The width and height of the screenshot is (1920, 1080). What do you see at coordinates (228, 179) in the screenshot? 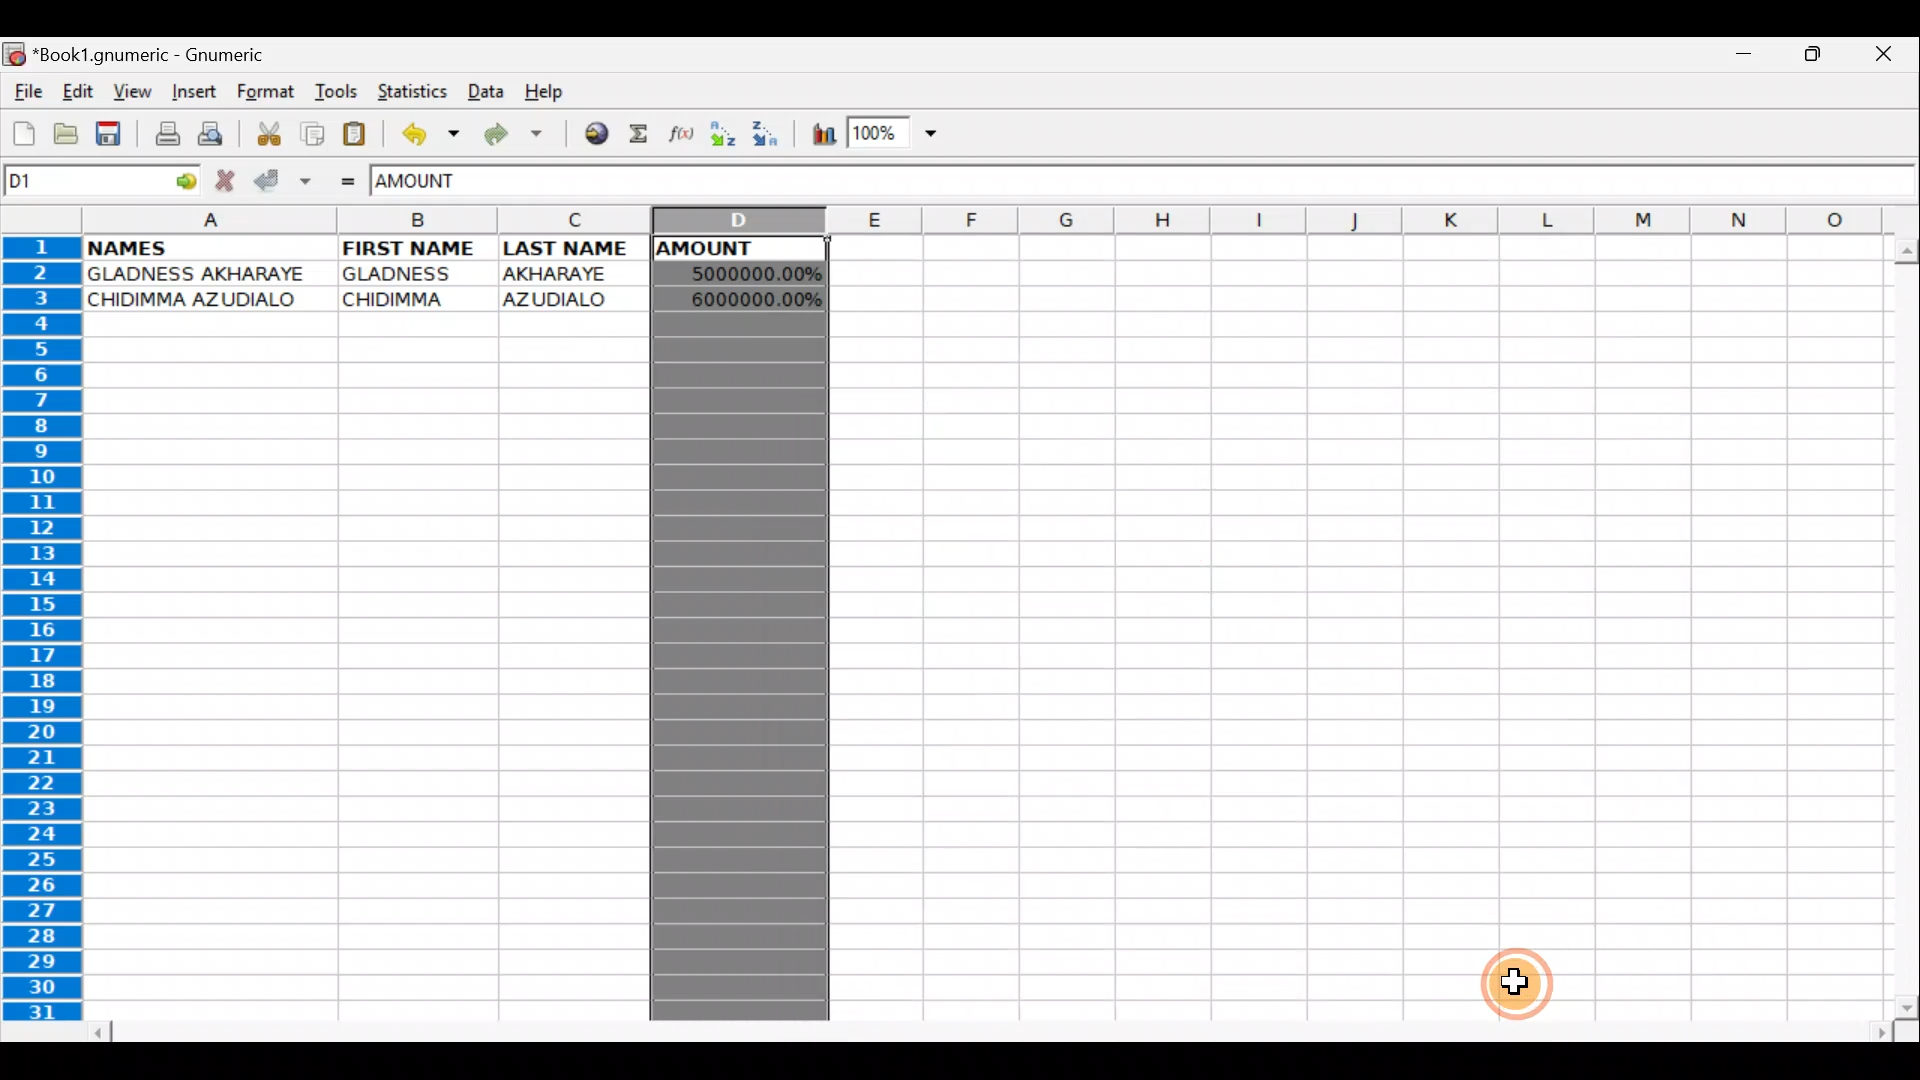
I see `Cancel change` at bounding box center [228, 179].